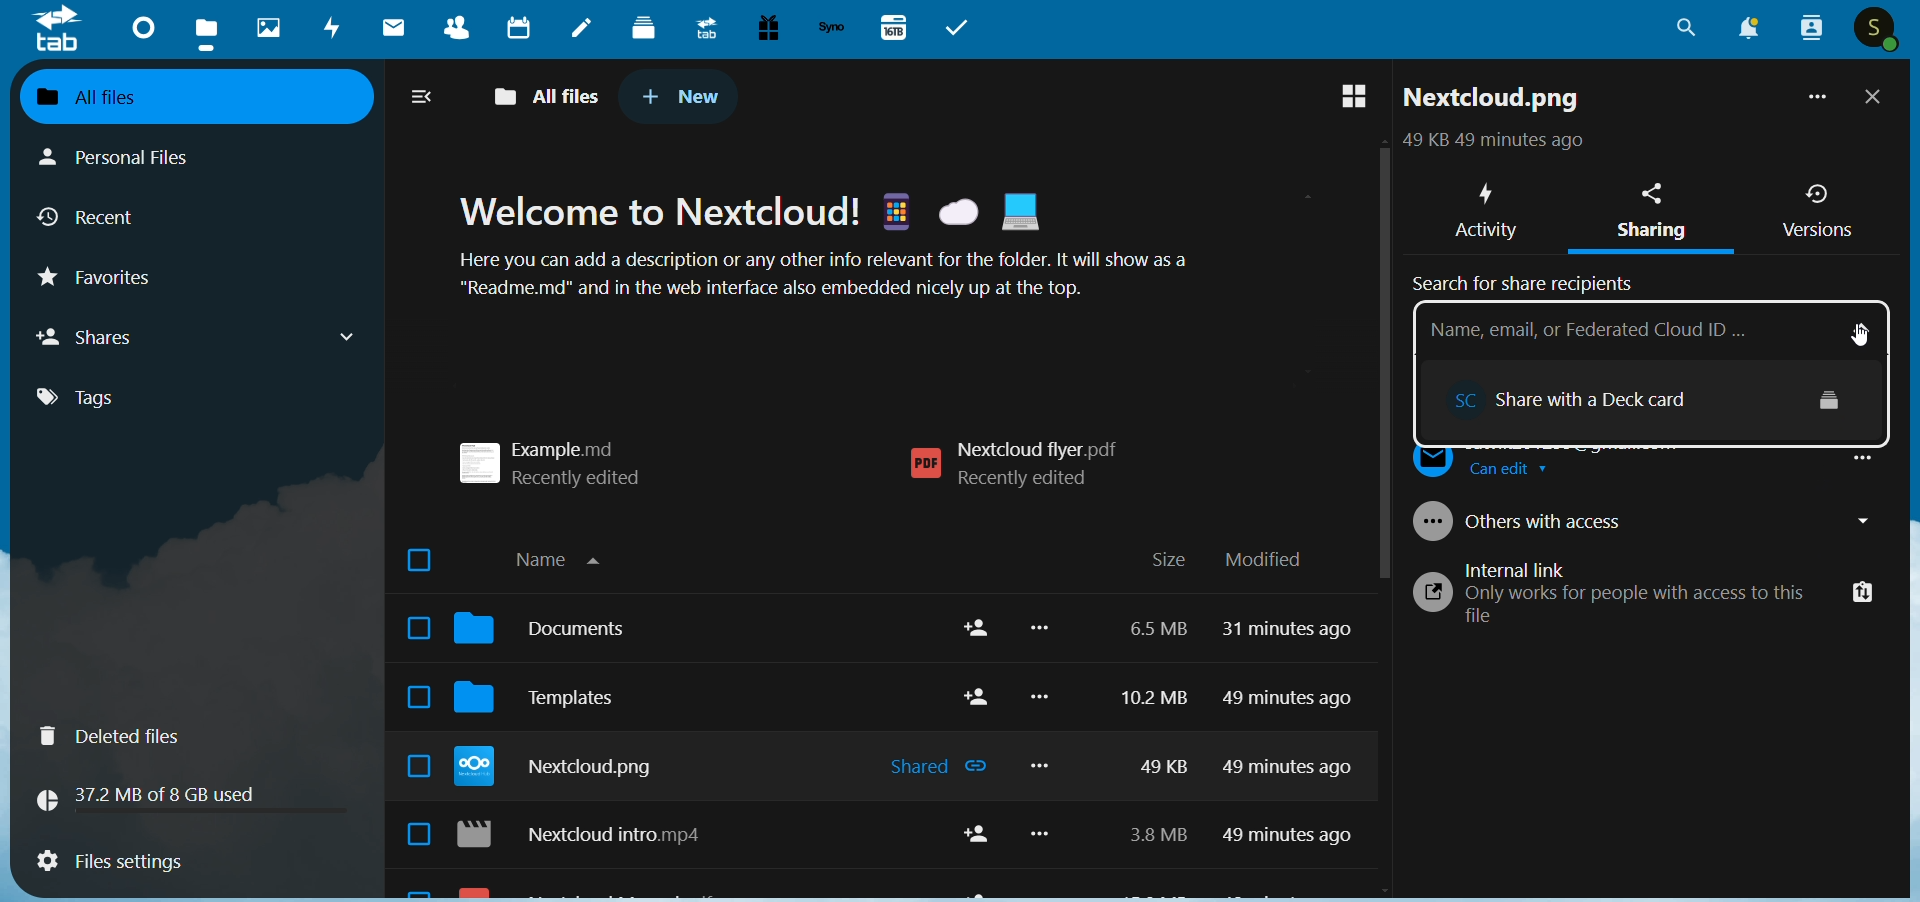 This screenshot has height=902, width=1920. I want to click on logo, so click(58, 30).